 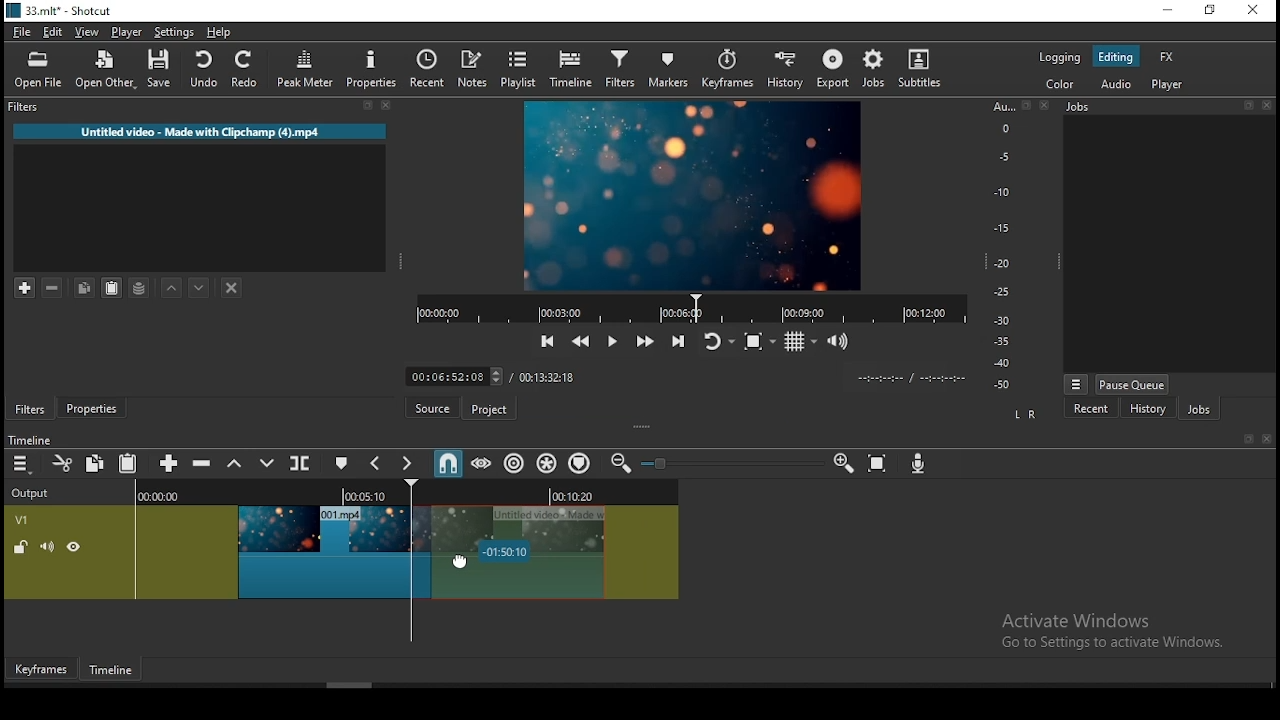 I want to click on history, so click(x=1146, y=408).